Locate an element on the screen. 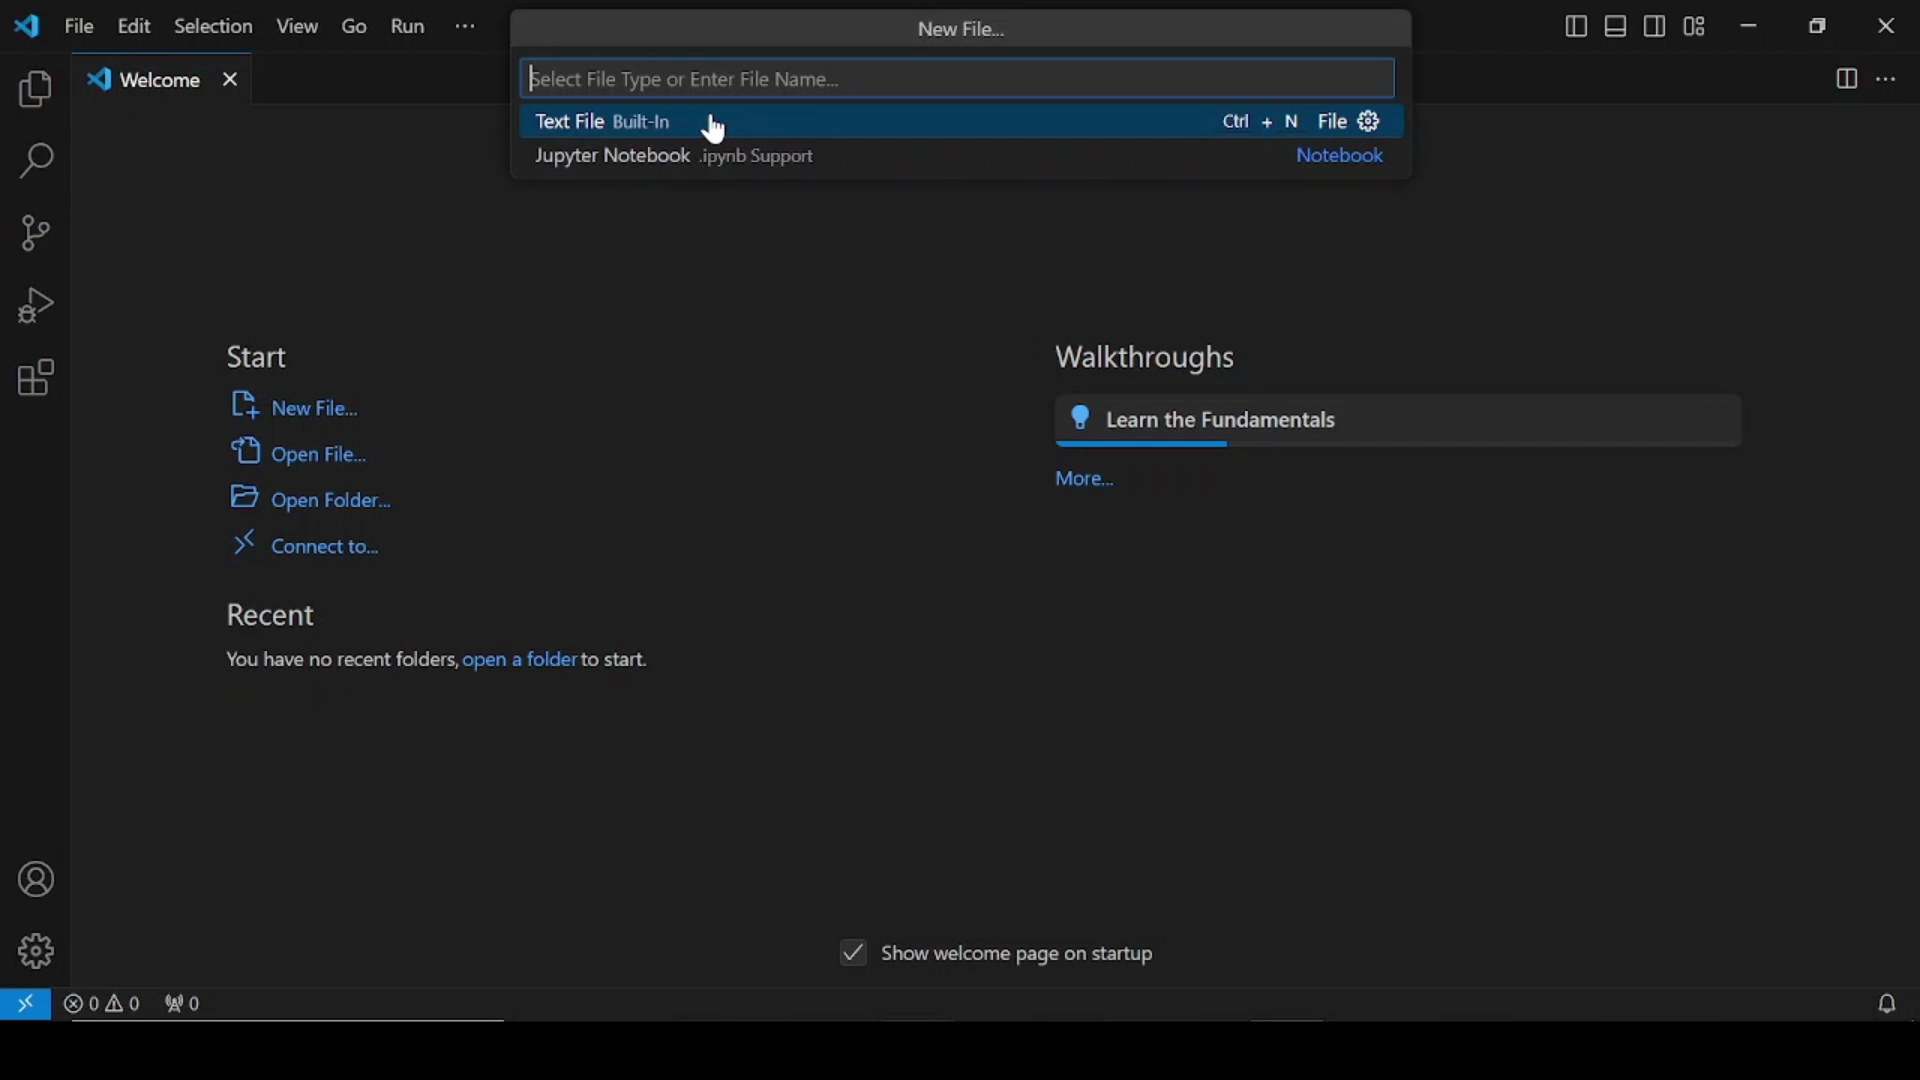 This screenshot has height=1080, width=1920. Notebook is located at coordinates (1347, 157).